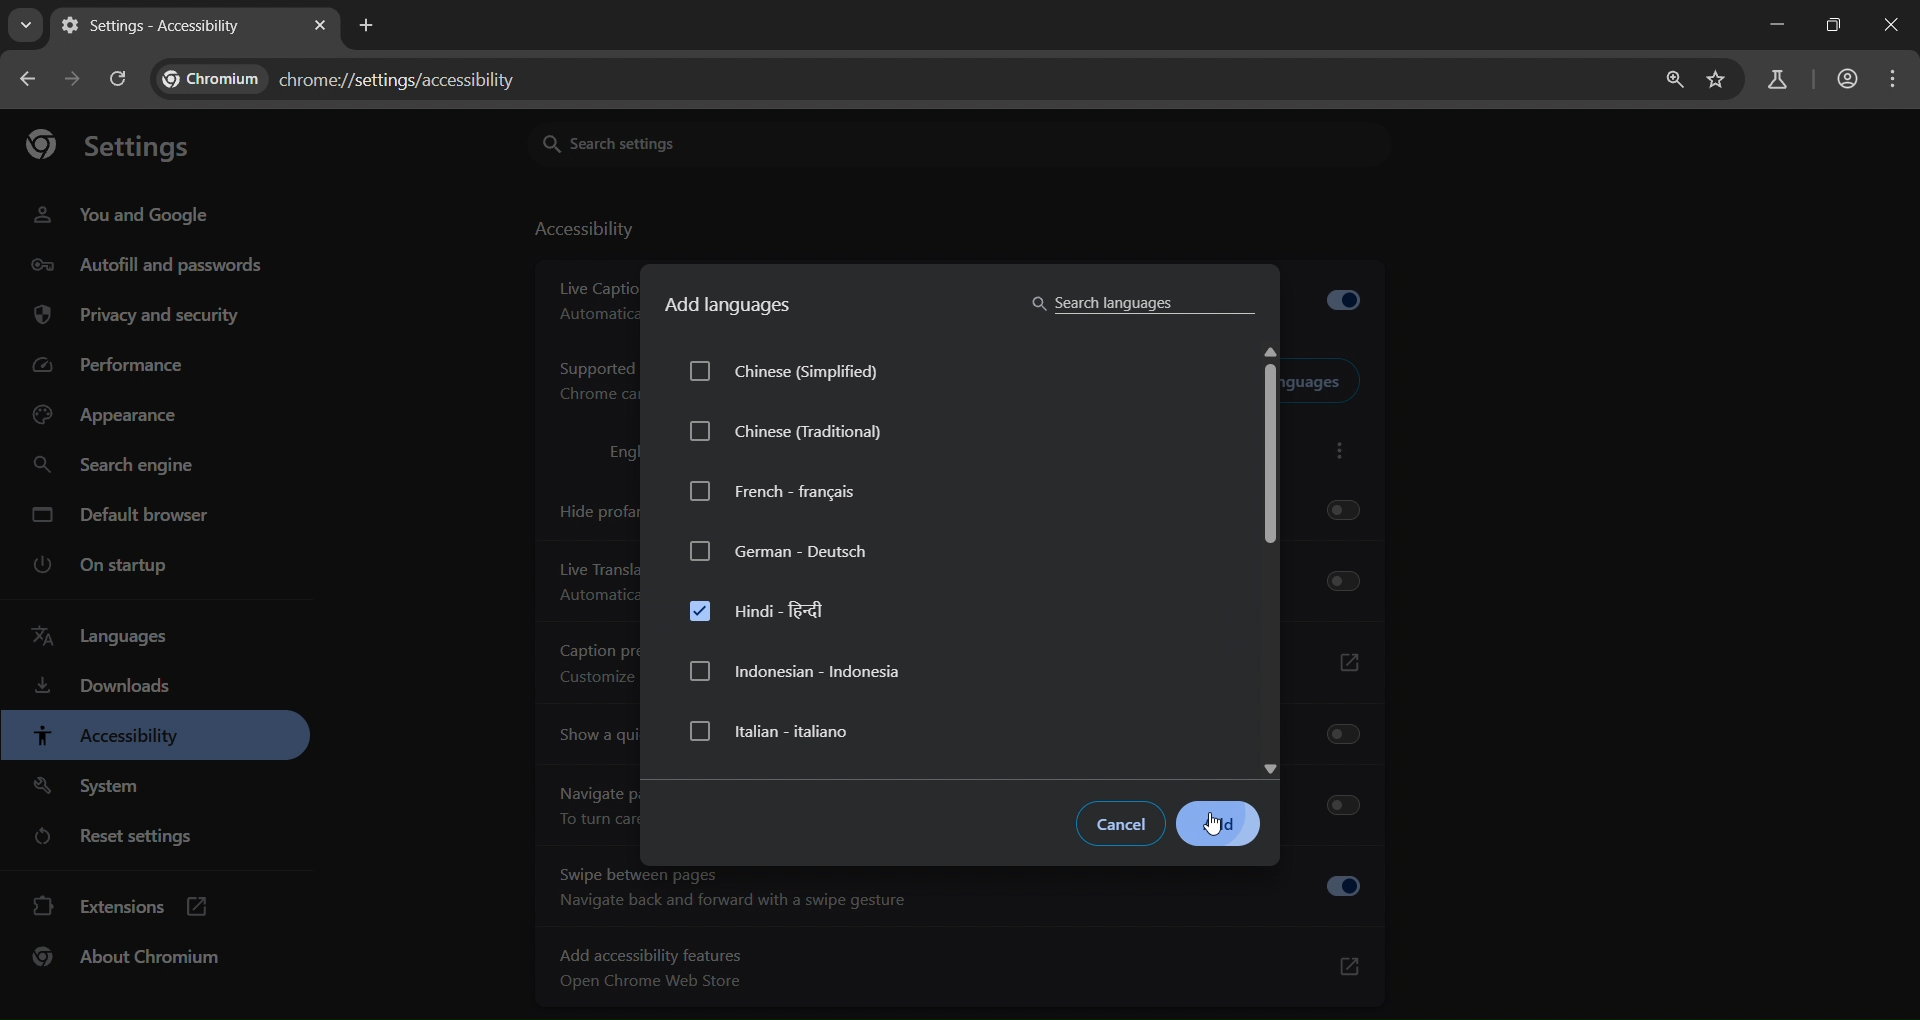 This screenshot has height=1020, width=1920. I want to click on default browser, so click(123, 514).